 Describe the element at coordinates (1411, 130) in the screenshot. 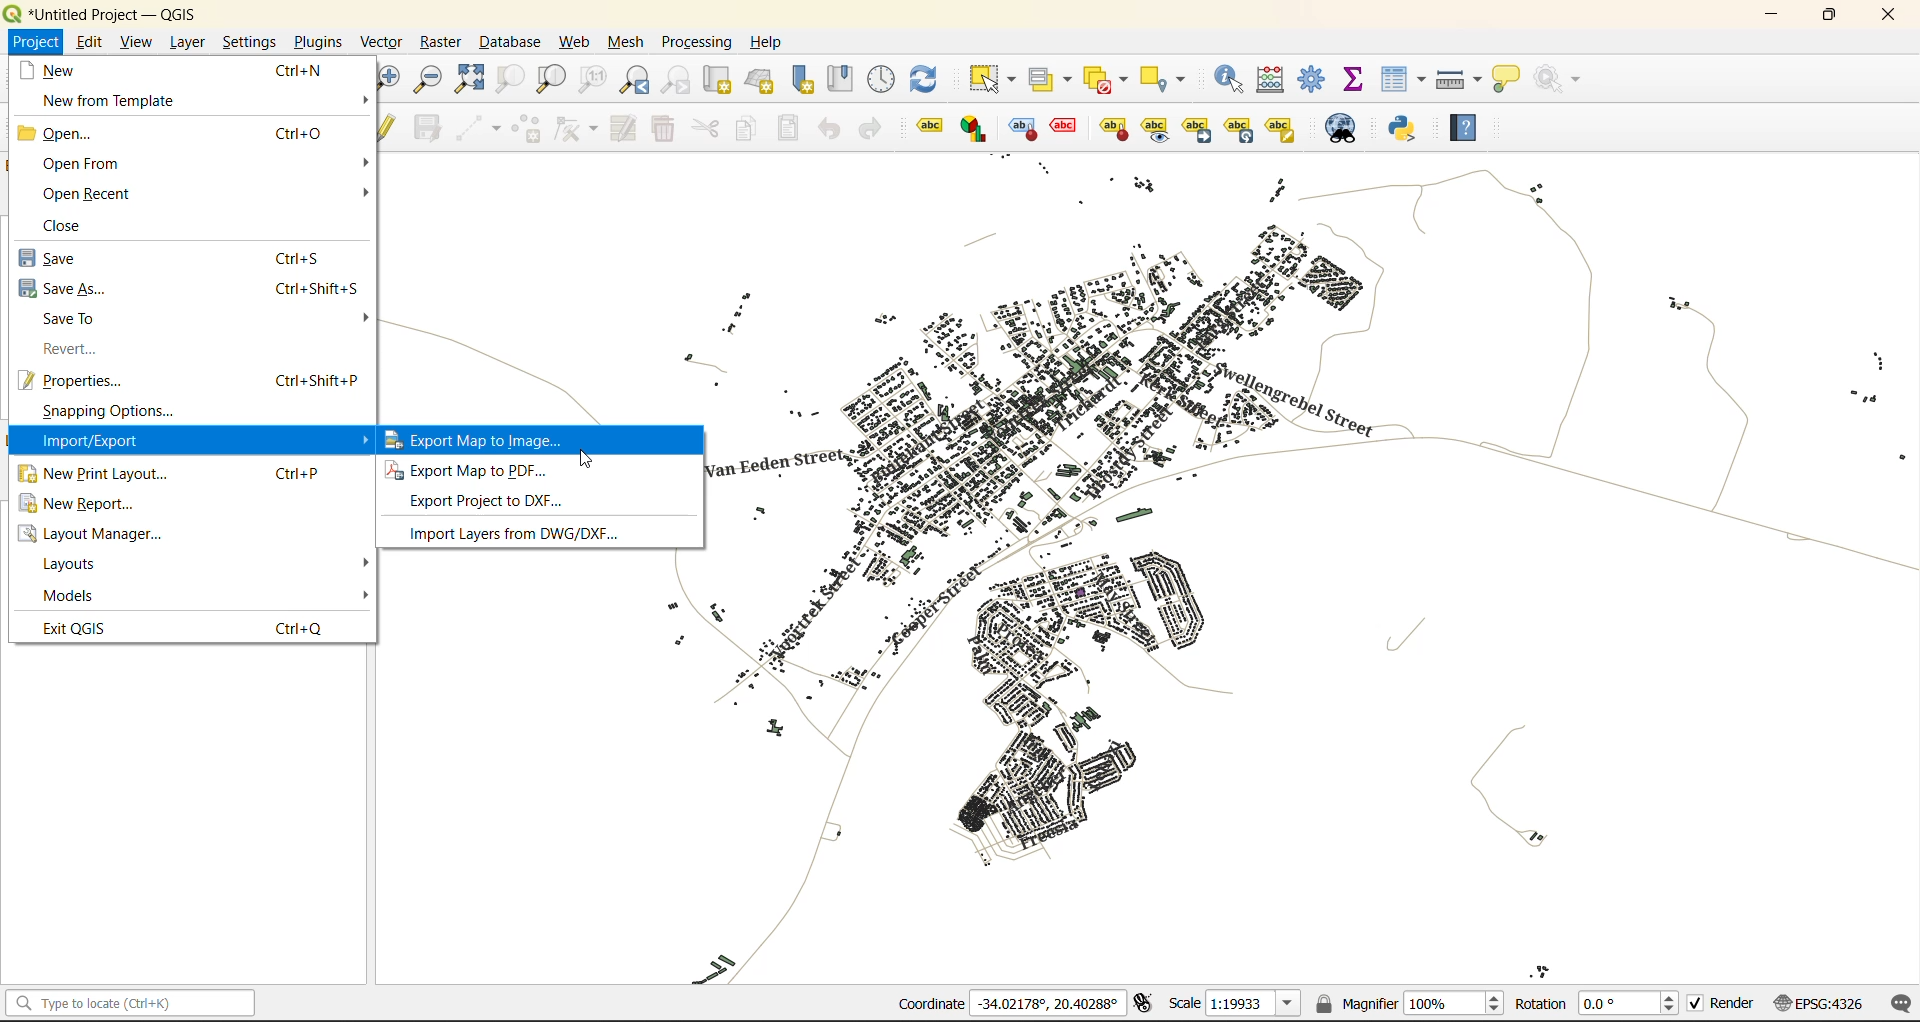

I see `python` at that location.